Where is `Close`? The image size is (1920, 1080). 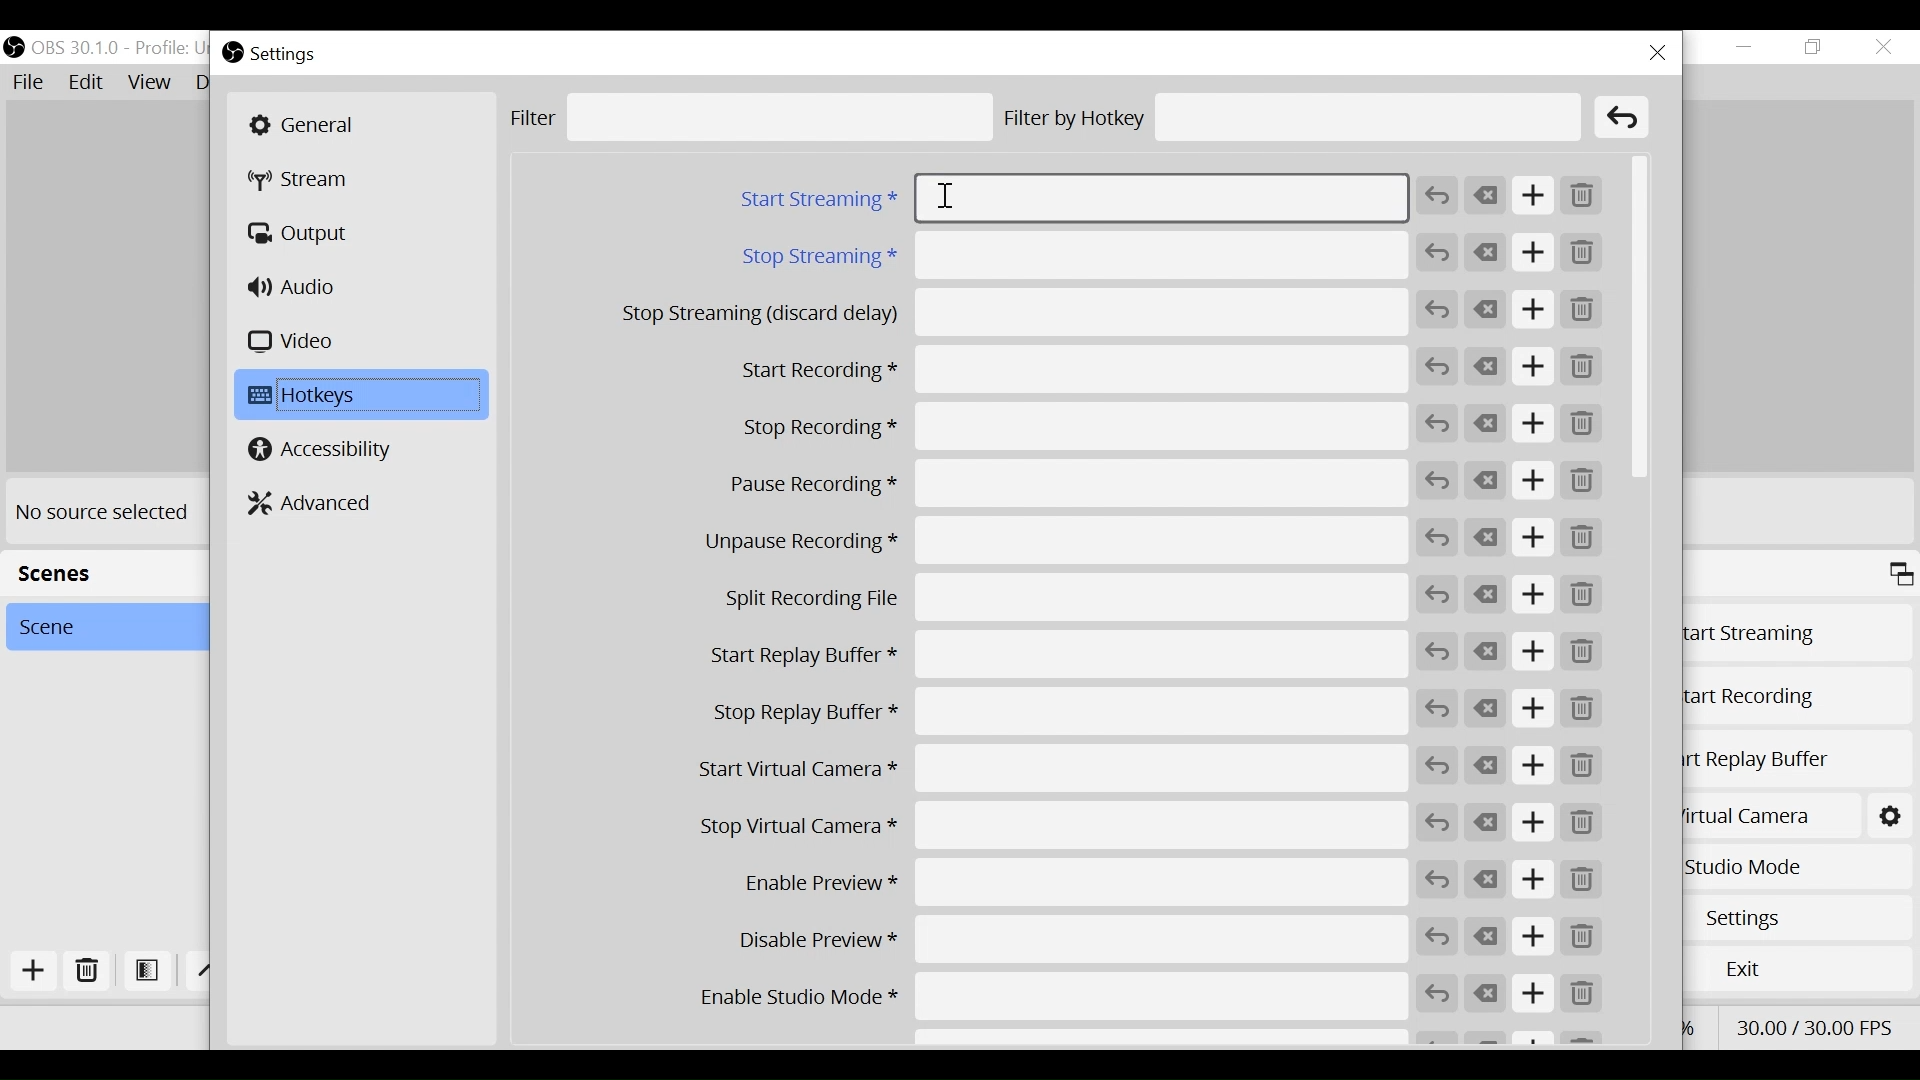 Close is located at coordinates (1882, 47).